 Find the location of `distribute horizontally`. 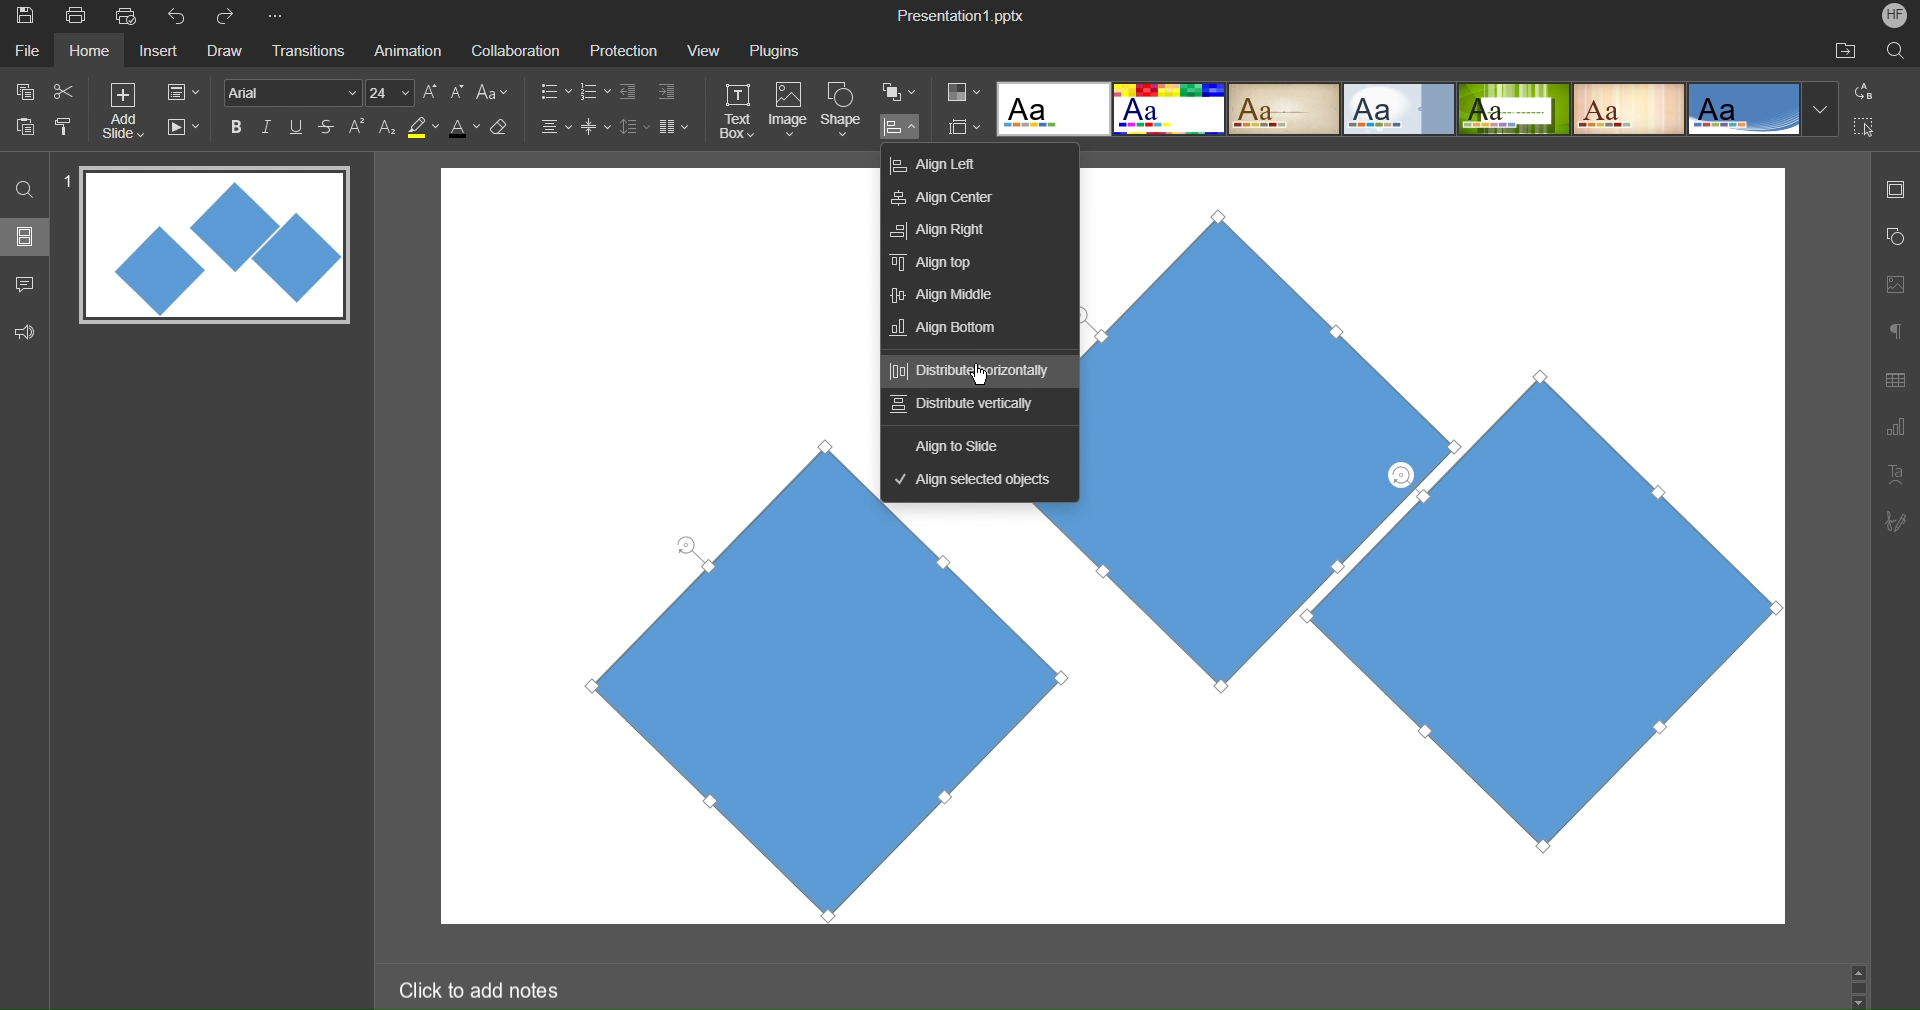

distribute horizontally is located at coordinates (978, 371).